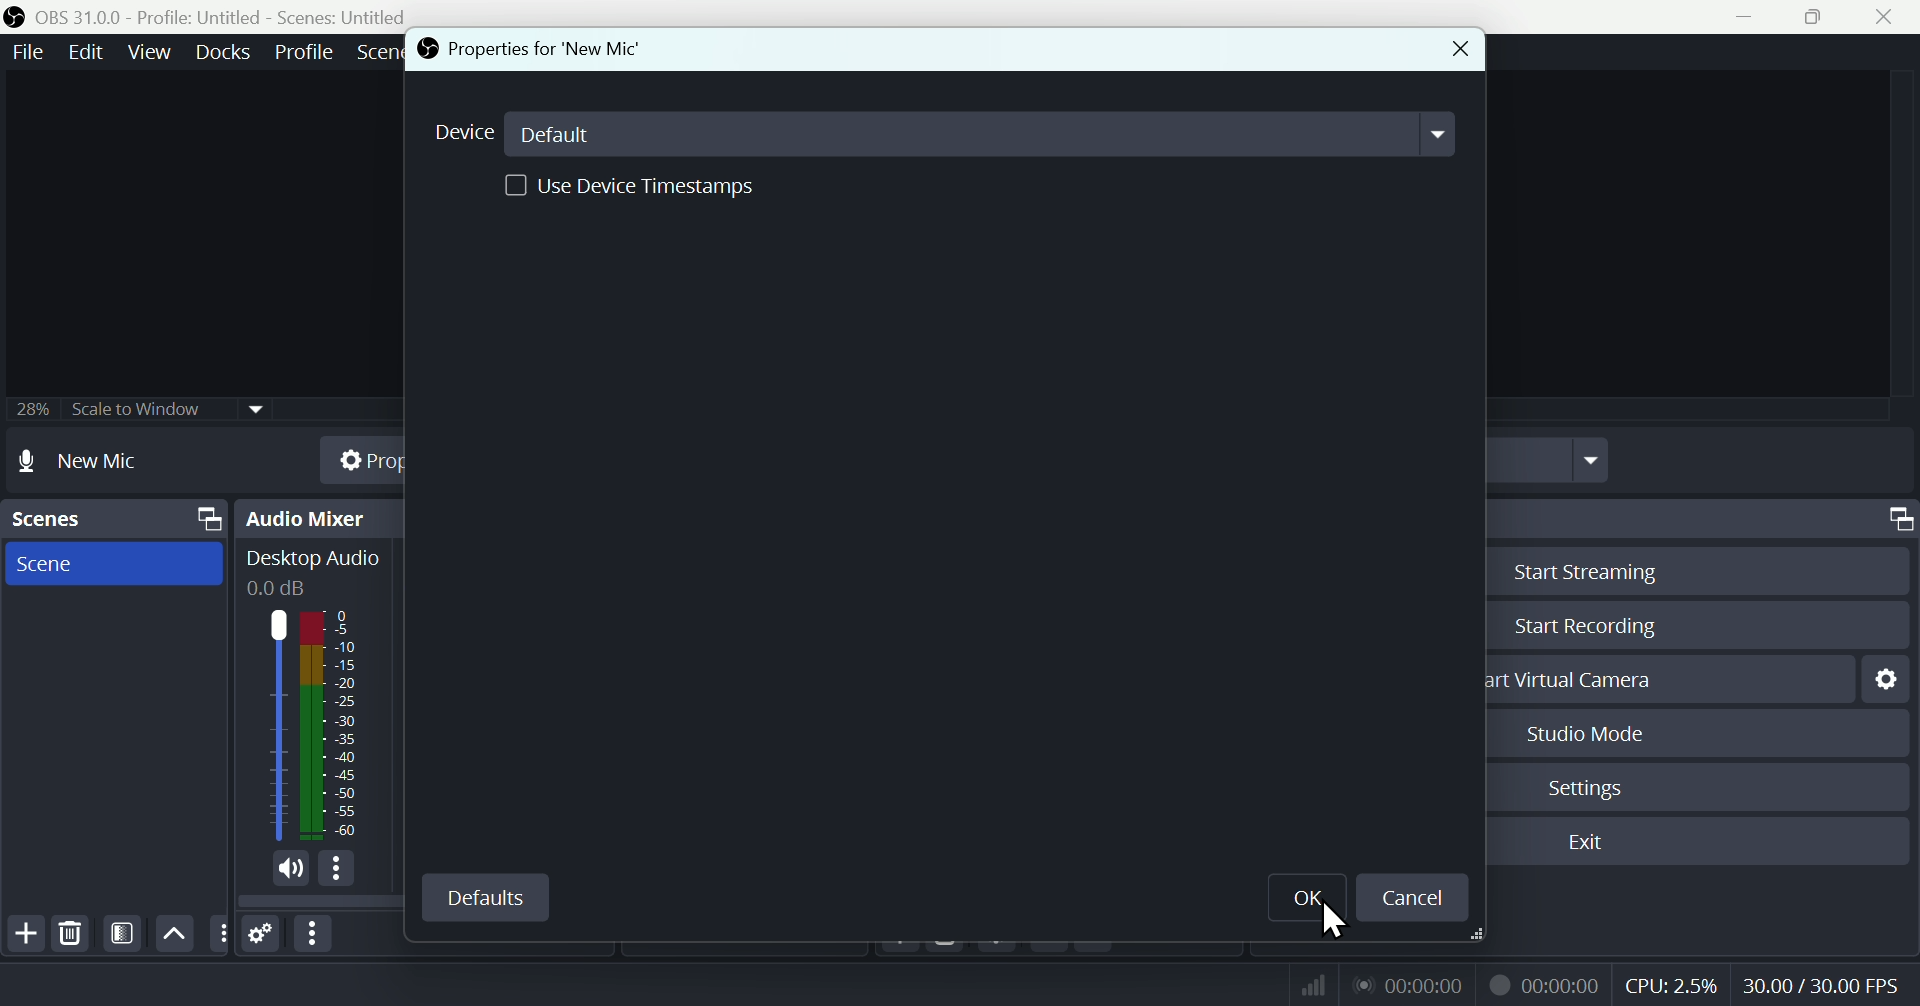  What do you see at coordinates (273, 725) in the screenshot?
I see `Desktop Audio` at bounding box center [273, 725].